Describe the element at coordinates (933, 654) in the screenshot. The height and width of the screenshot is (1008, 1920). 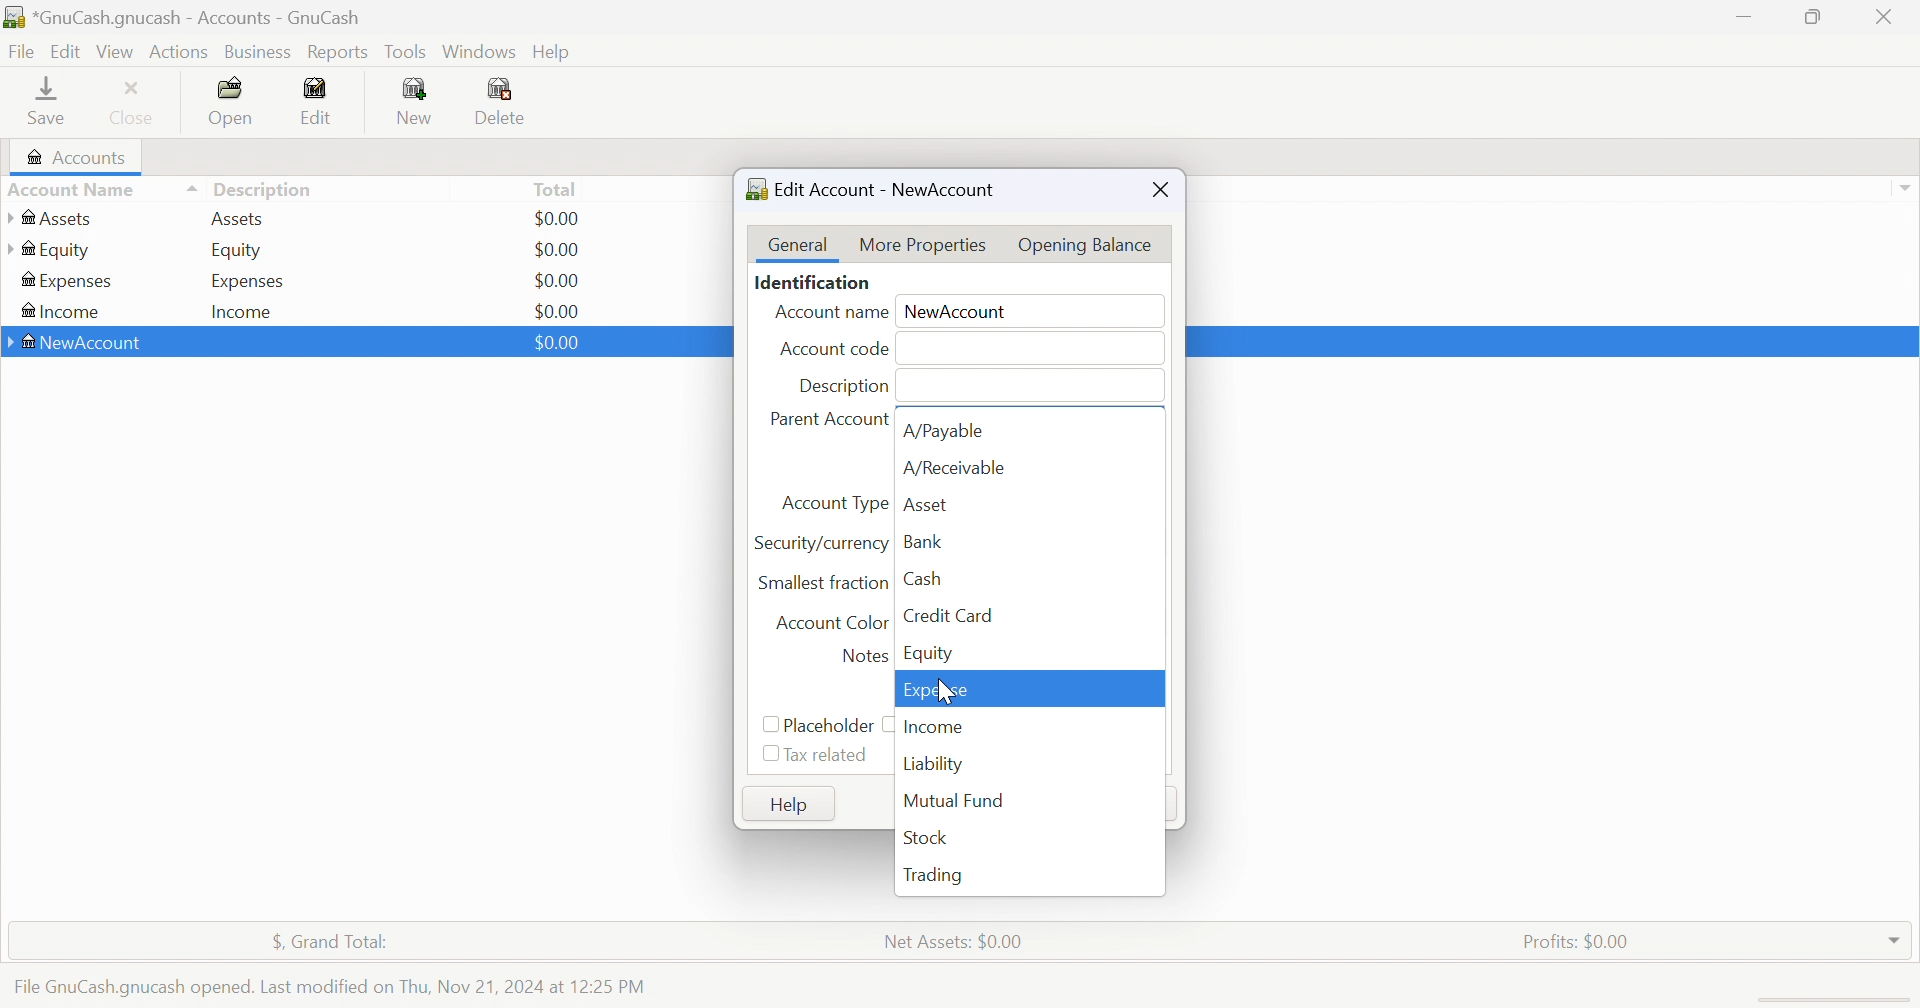
I see `Equity` at that location.